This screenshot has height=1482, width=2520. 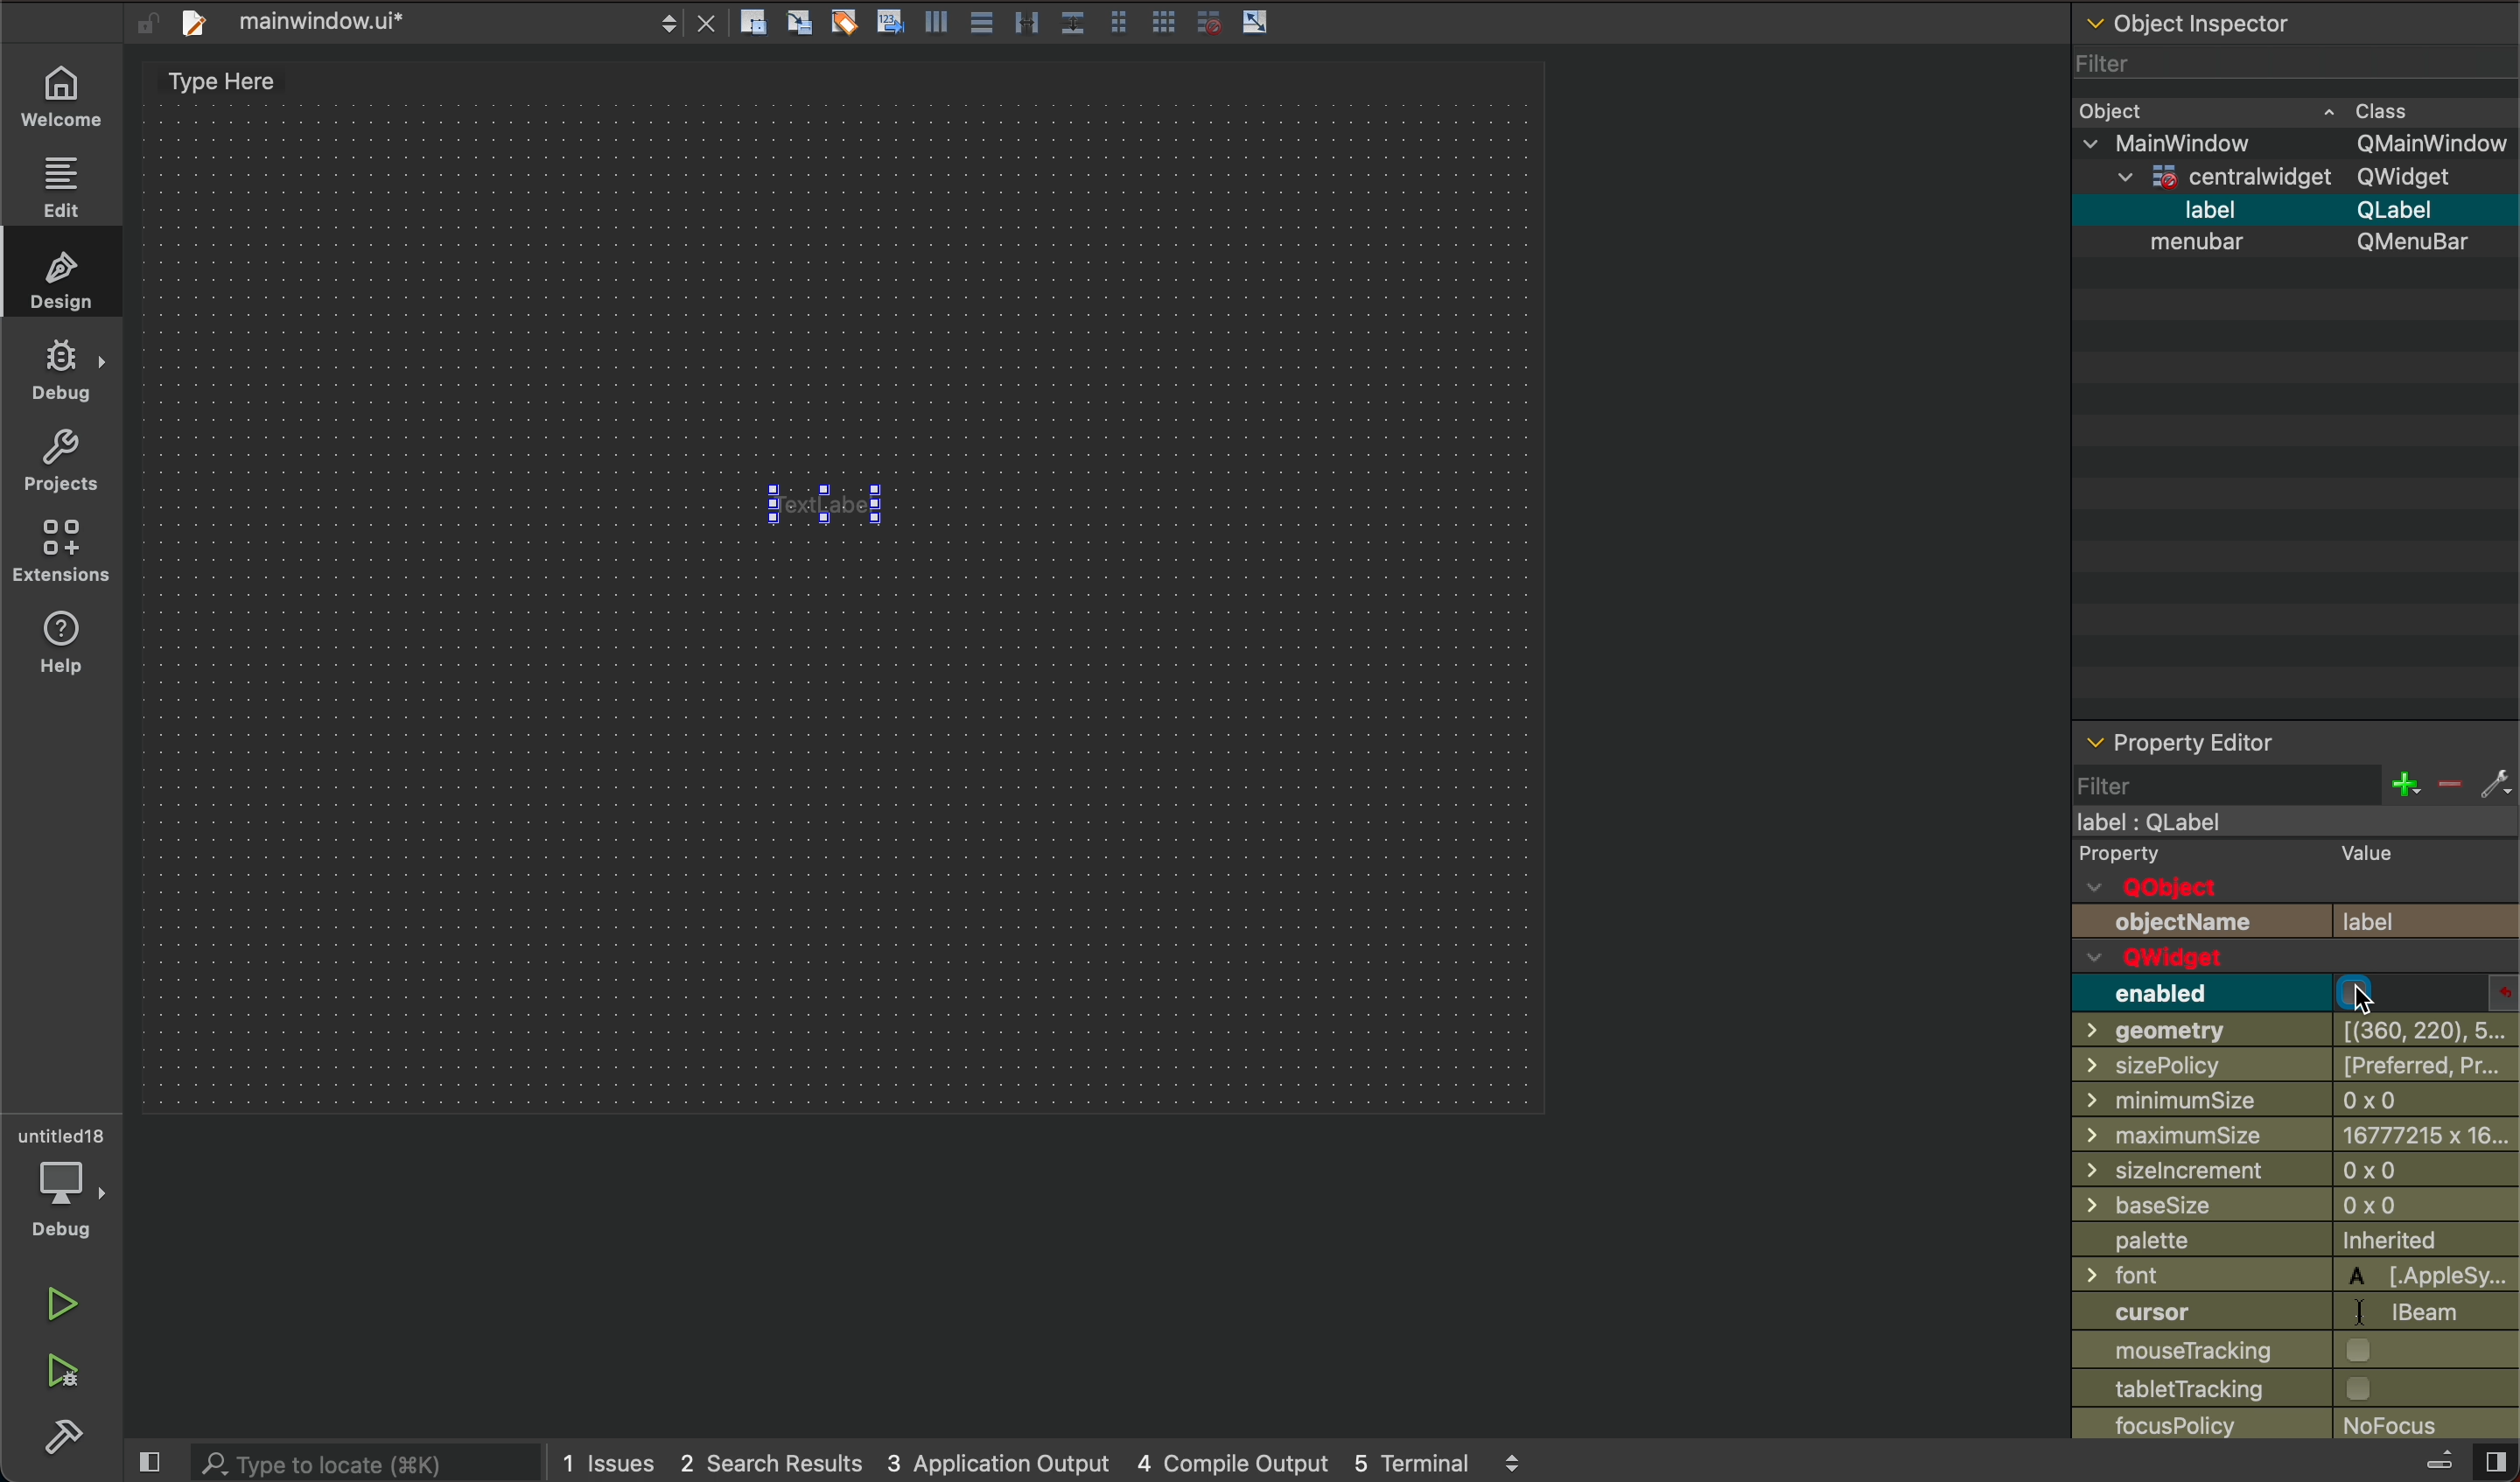 I want to click on help, so click(x=62, y=644).